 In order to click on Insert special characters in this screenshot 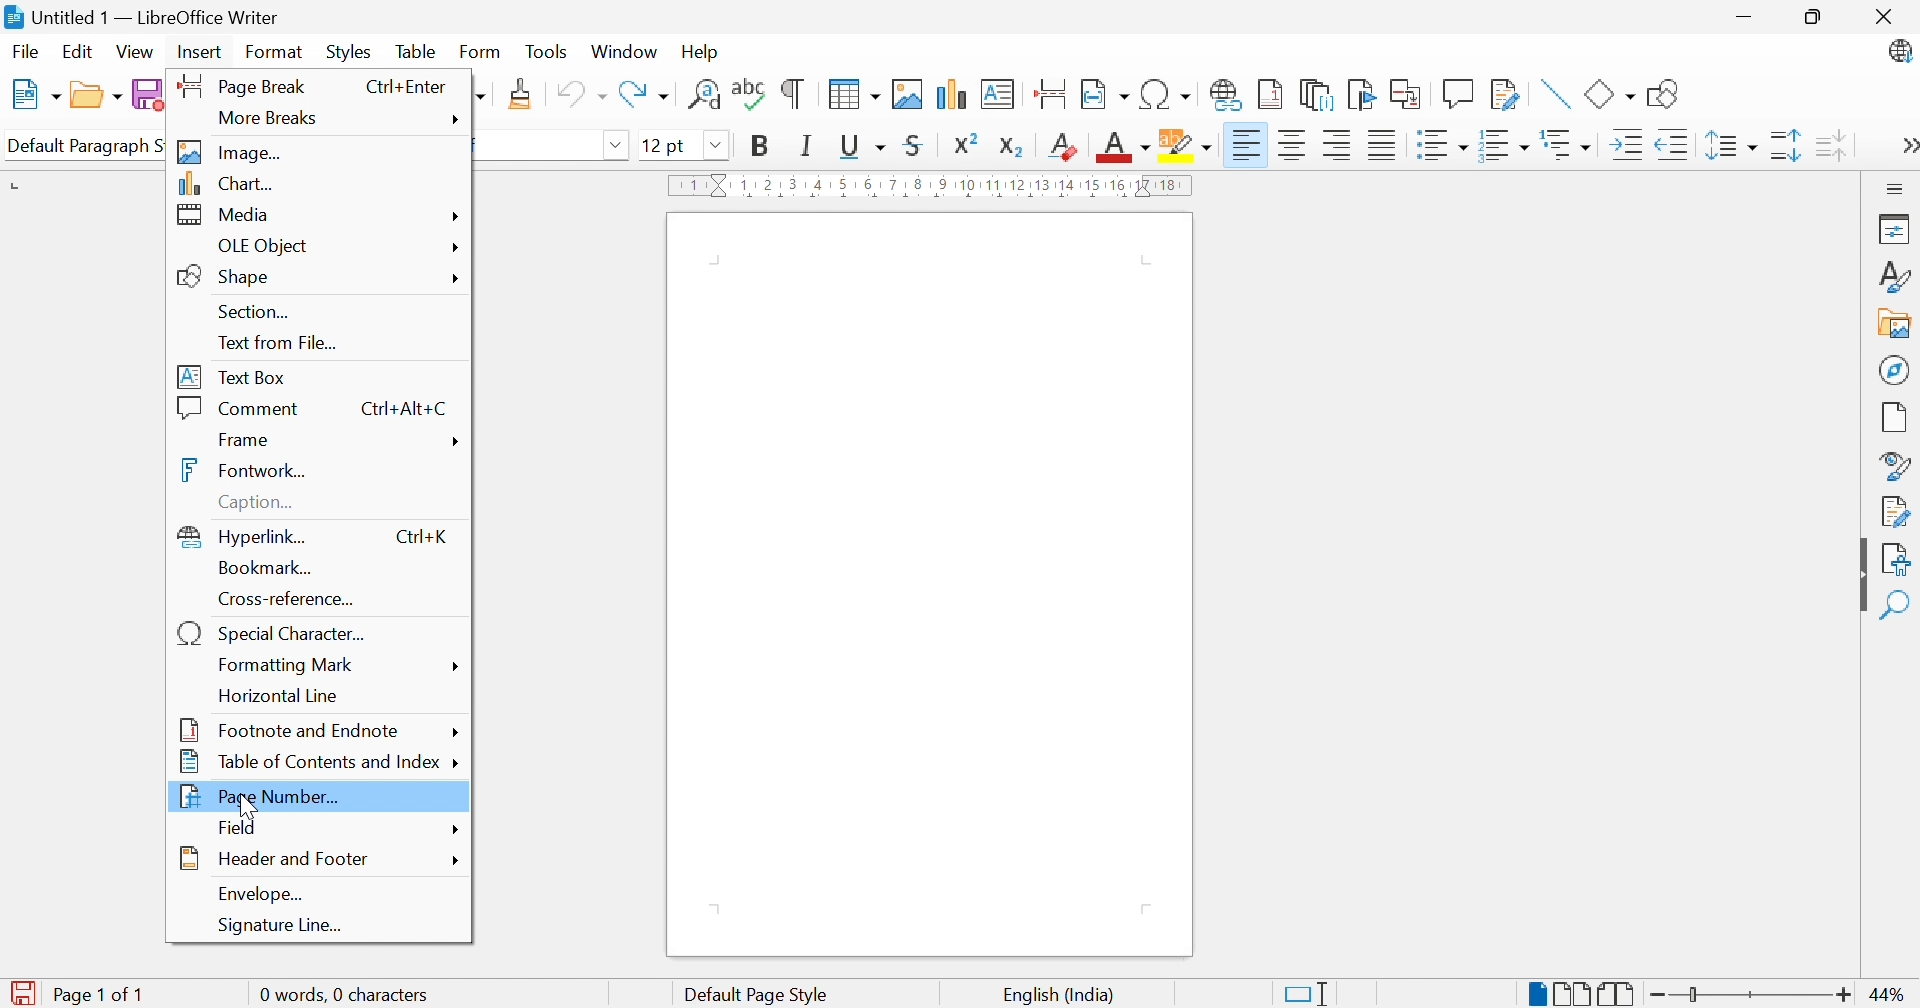, I will do `click(1164, 95)`.